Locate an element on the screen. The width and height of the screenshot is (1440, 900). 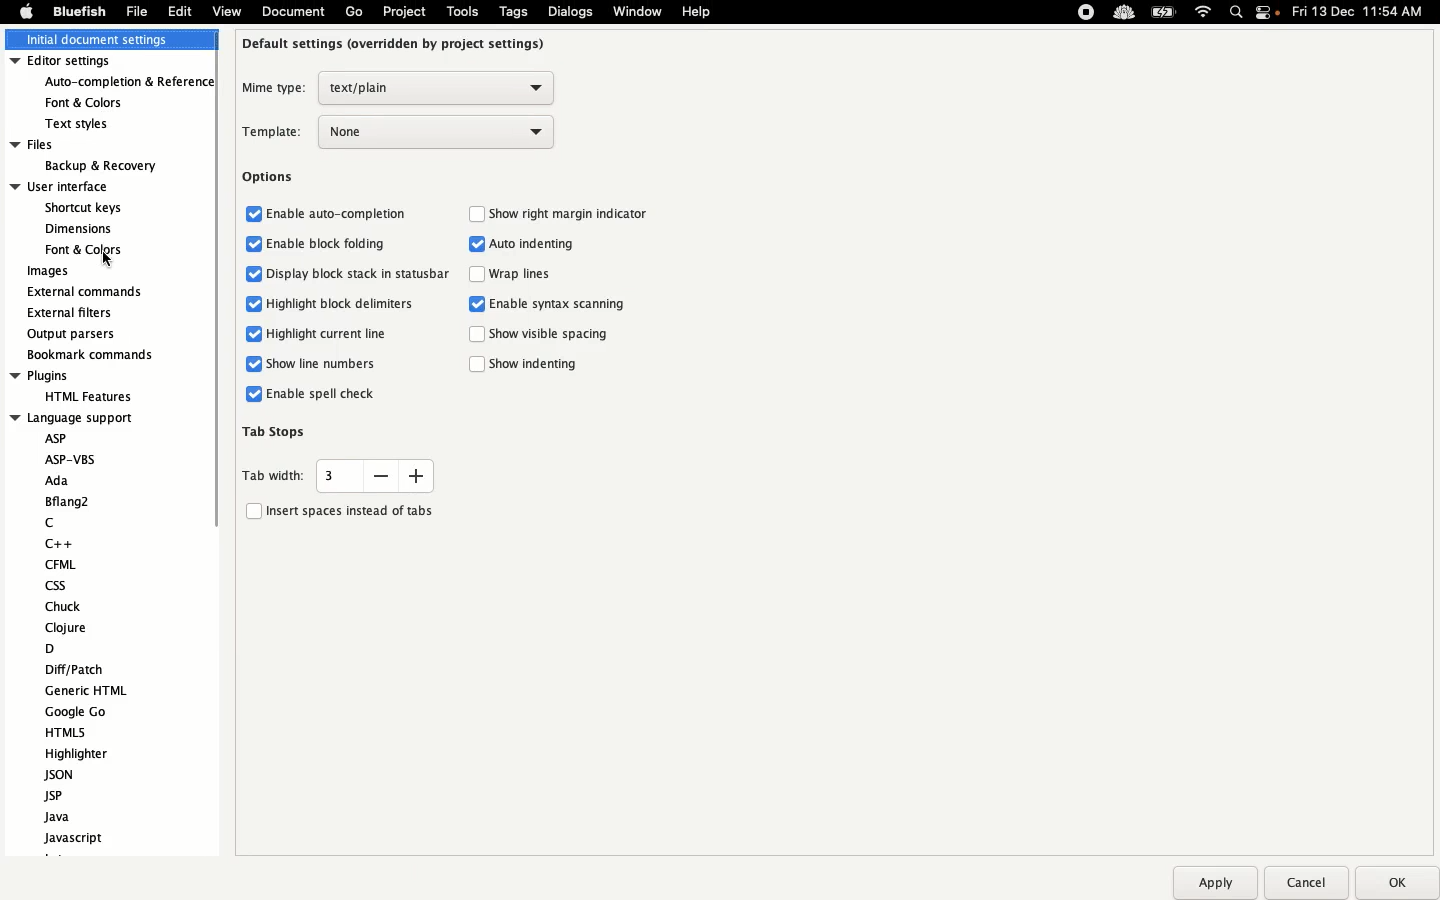
Apply is located at coordinates (1214, 883).